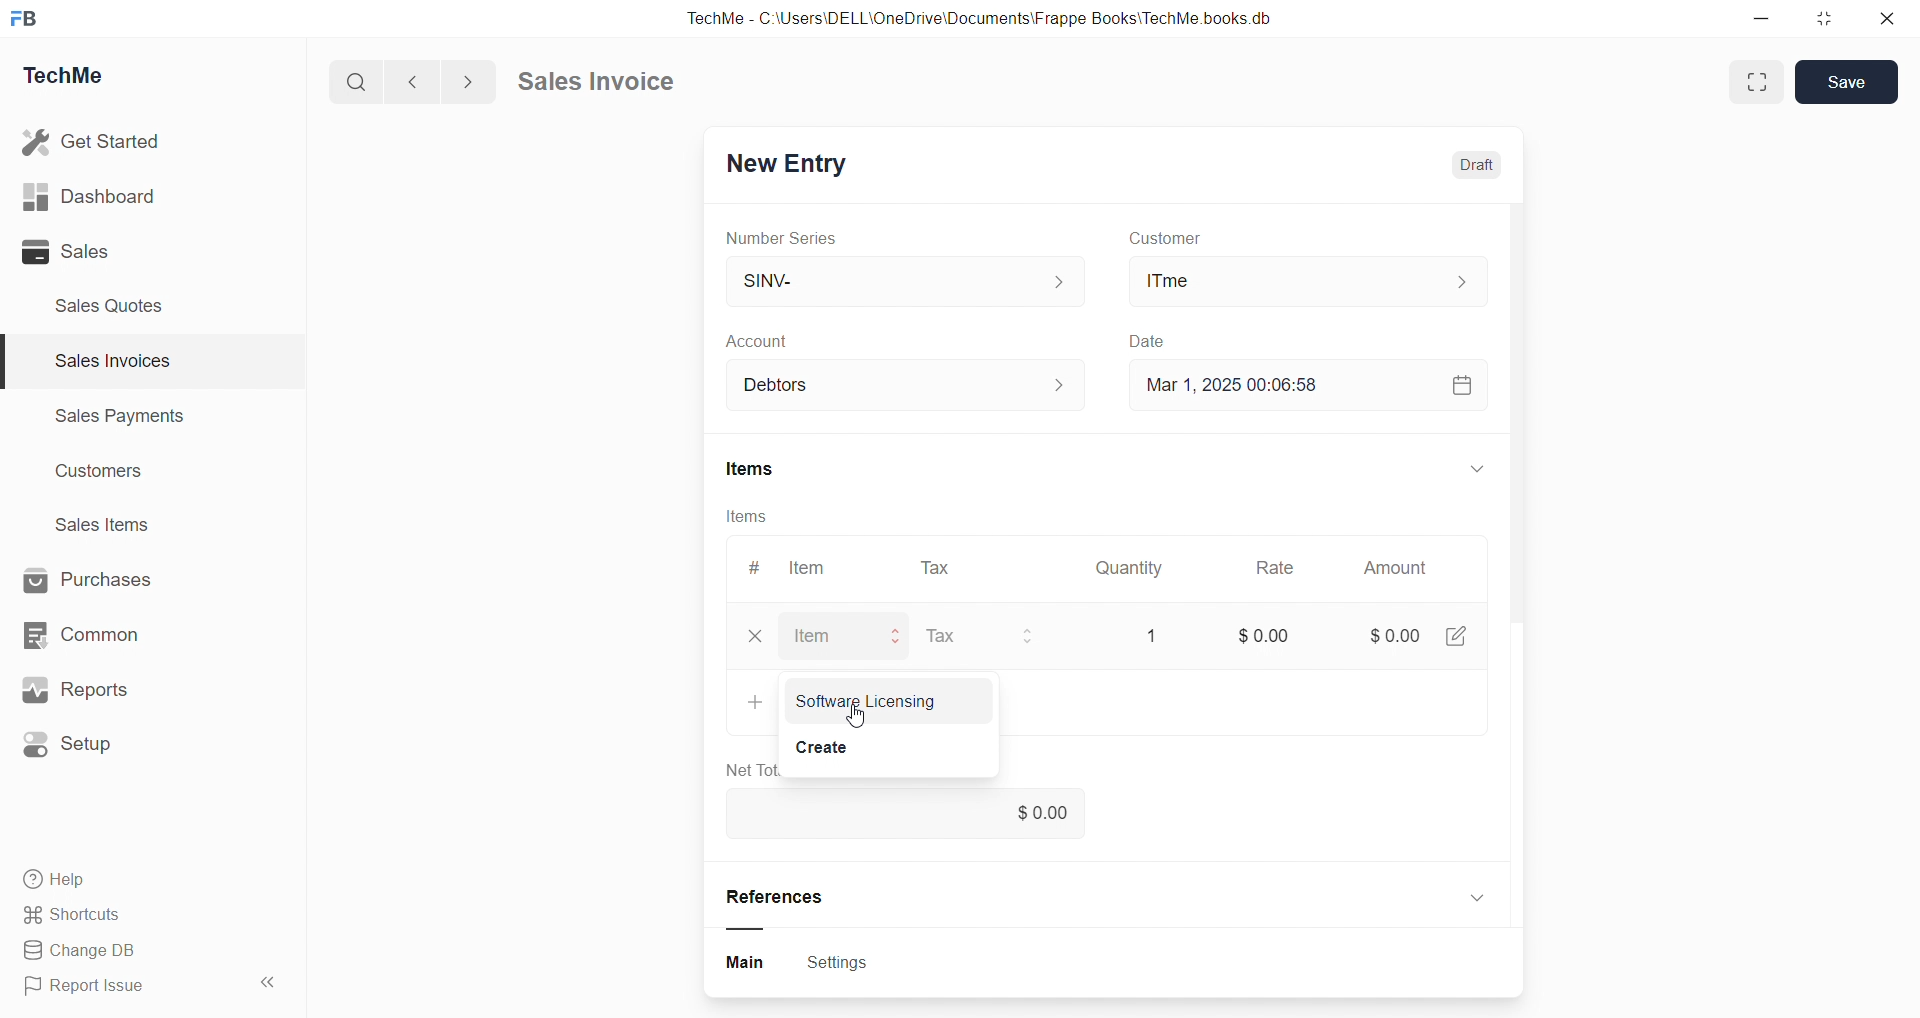 The width and height of the screenshot is (1920, 1018). What do you see at coordinates (269, 979) in the screenshot?
I see `«` at bounding box center [269, 979].